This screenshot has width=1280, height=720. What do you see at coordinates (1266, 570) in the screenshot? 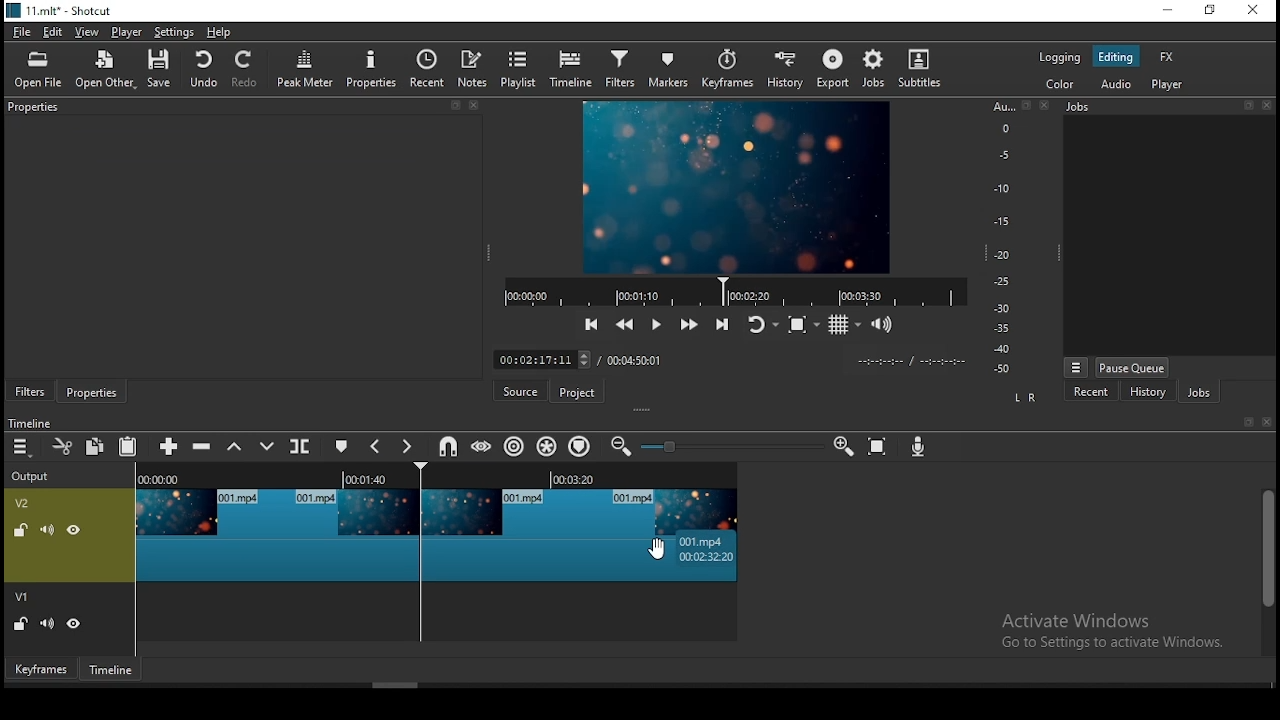
I see `scroll bar` at bounding box center [1266, 570].